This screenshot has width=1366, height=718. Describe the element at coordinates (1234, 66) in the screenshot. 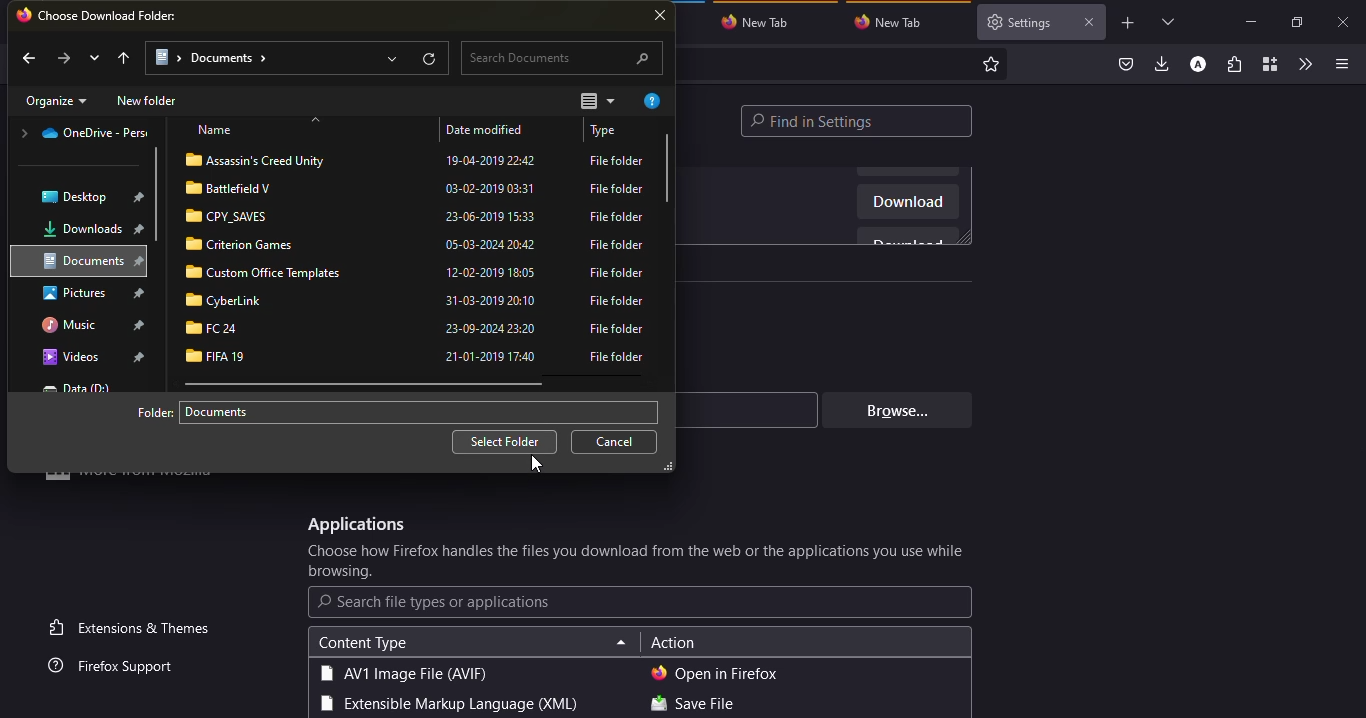

I see `extensions` at that location.